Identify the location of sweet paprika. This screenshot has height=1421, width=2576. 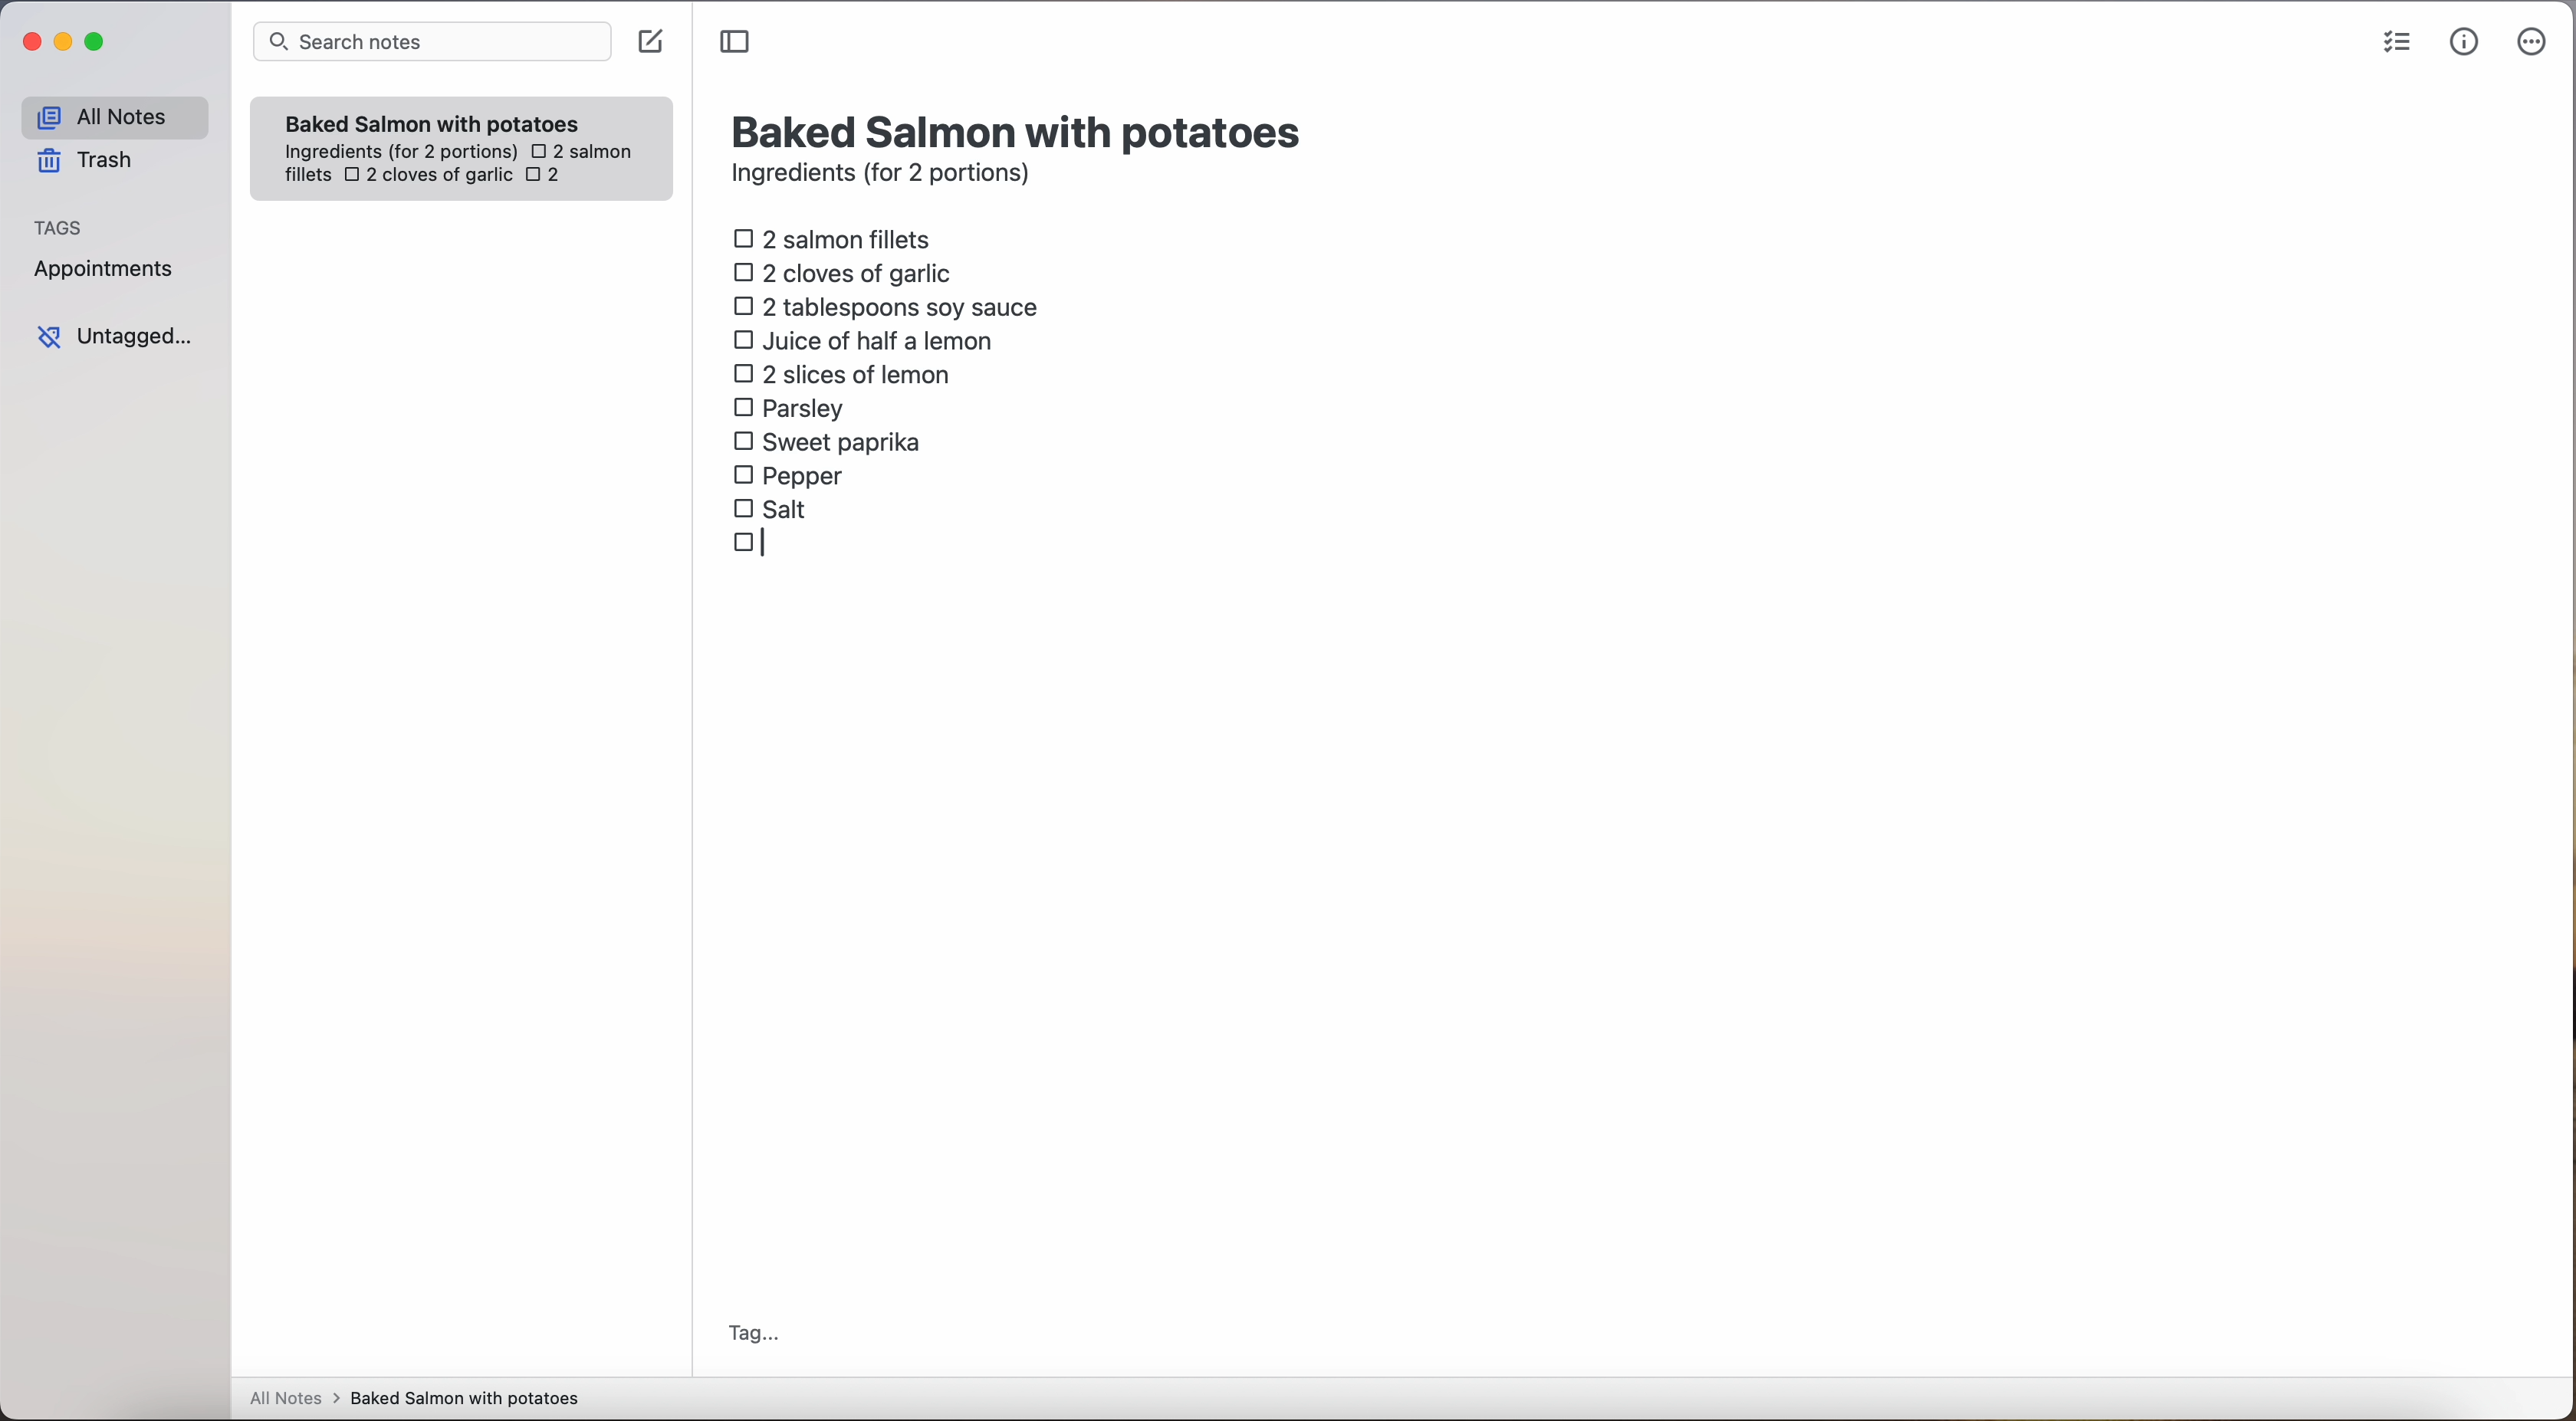
(831, 443).